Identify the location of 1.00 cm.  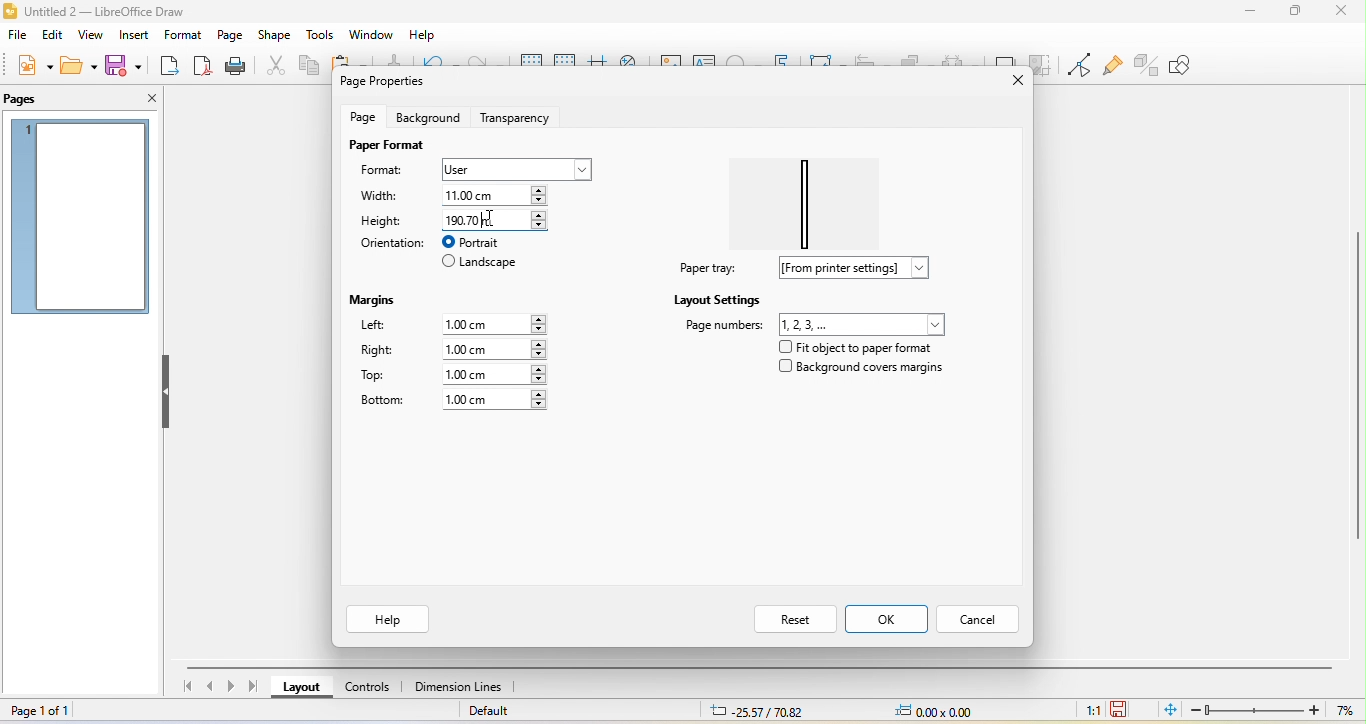
(493, 349).